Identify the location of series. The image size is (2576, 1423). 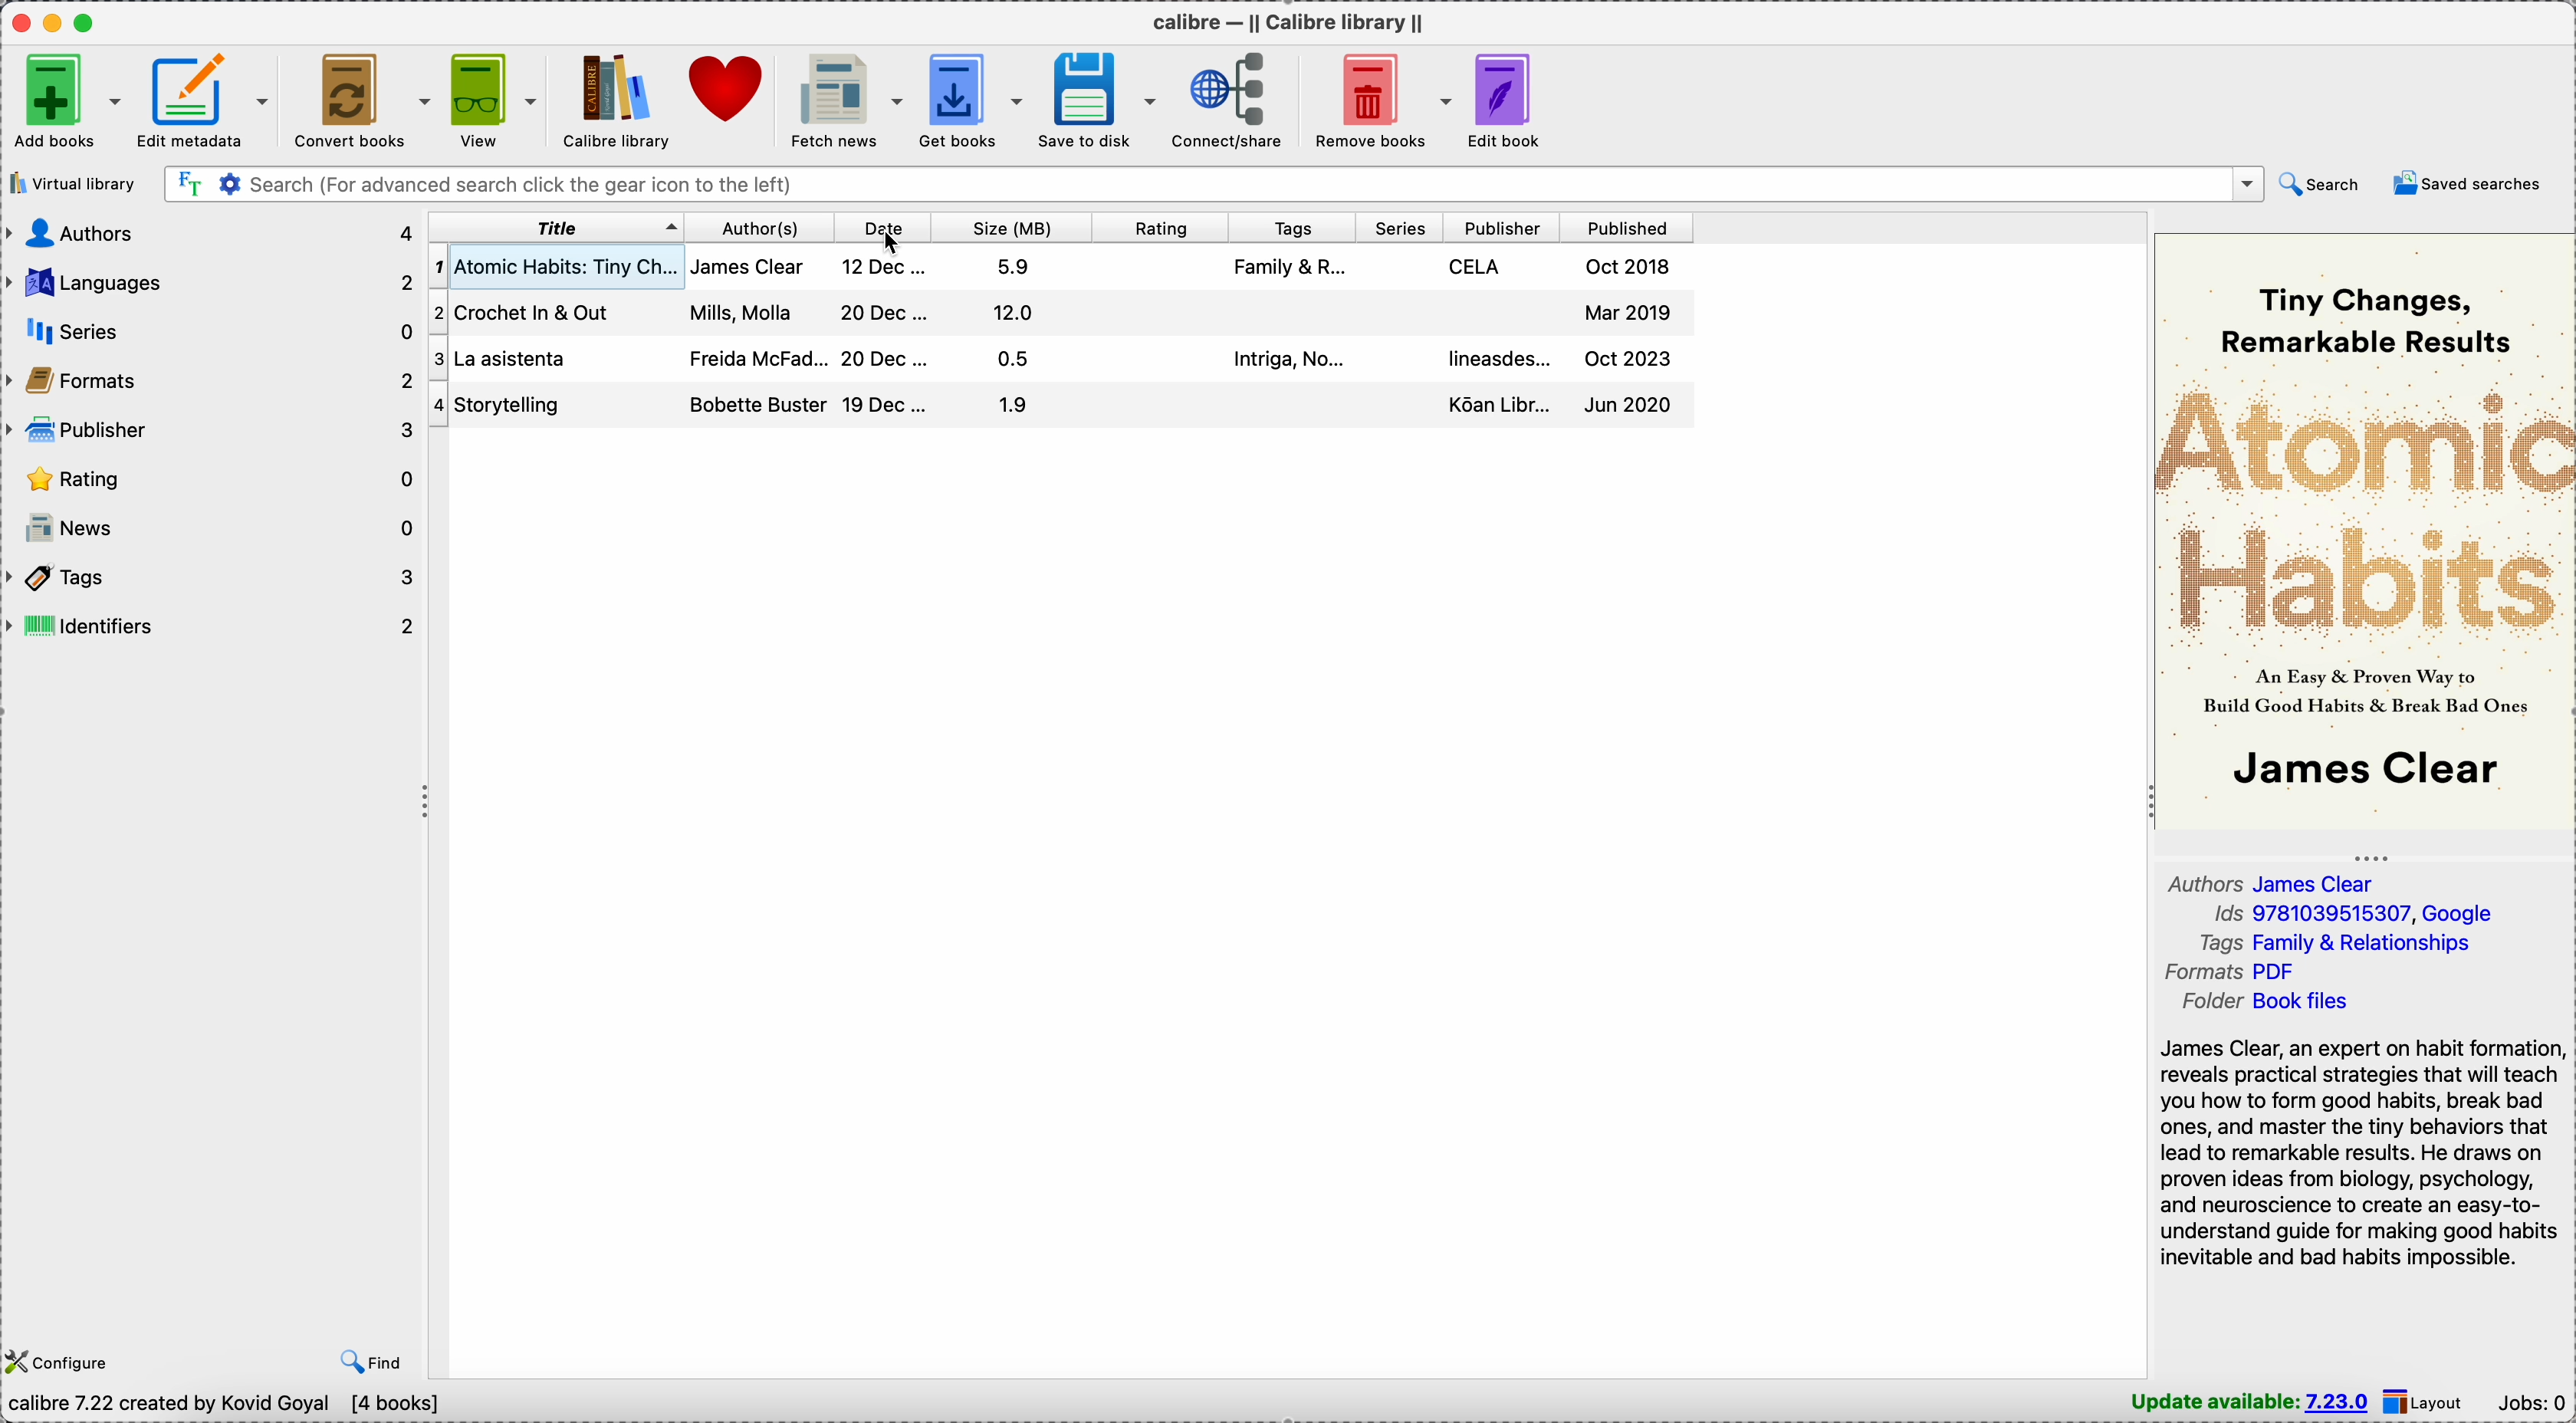
(213, 333).